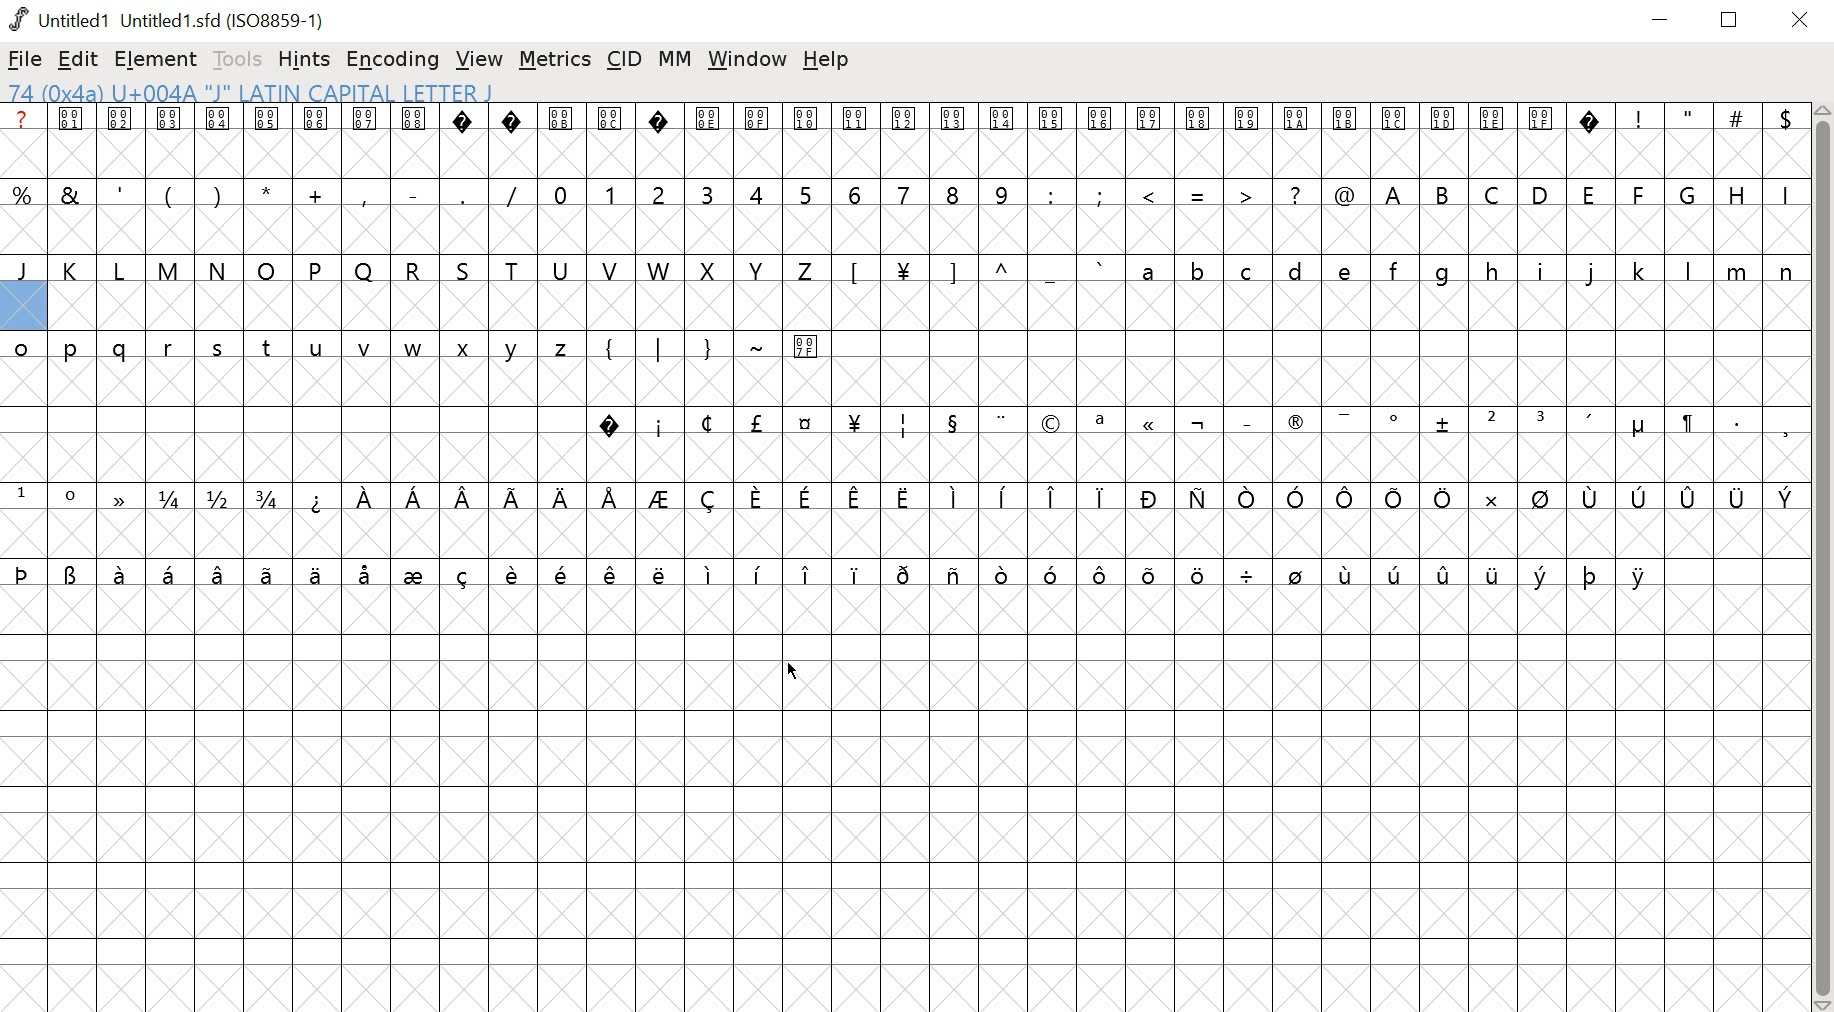 Image resolution: width=1834 pixels, height=1012 pixels. I want to click on symbols, so click(704, 347).